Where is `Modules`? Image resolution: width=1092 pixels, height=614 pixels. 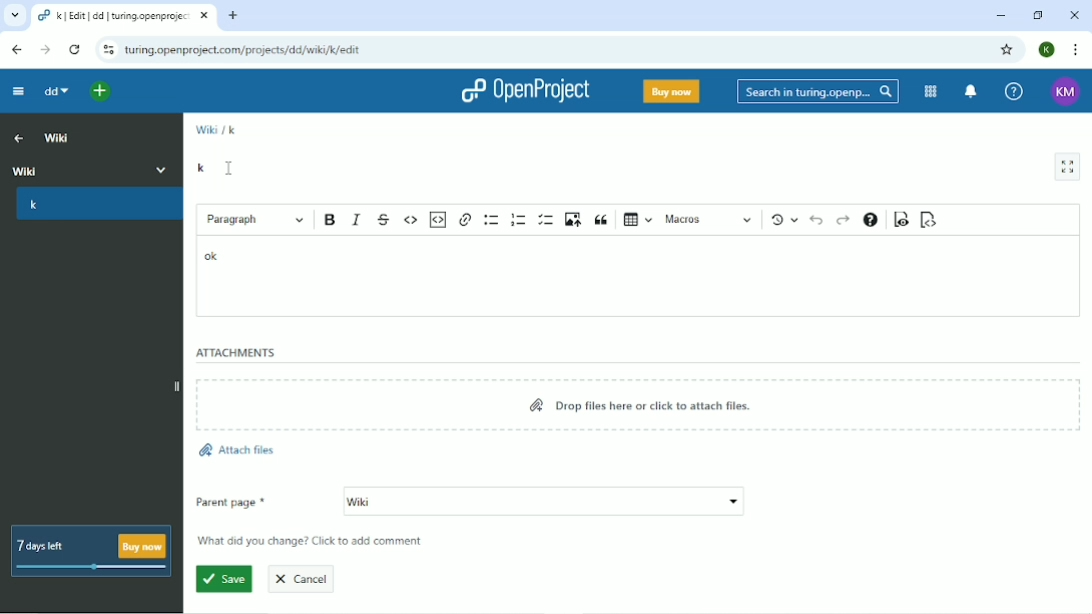
Modules is located at coordinates (929, 91).